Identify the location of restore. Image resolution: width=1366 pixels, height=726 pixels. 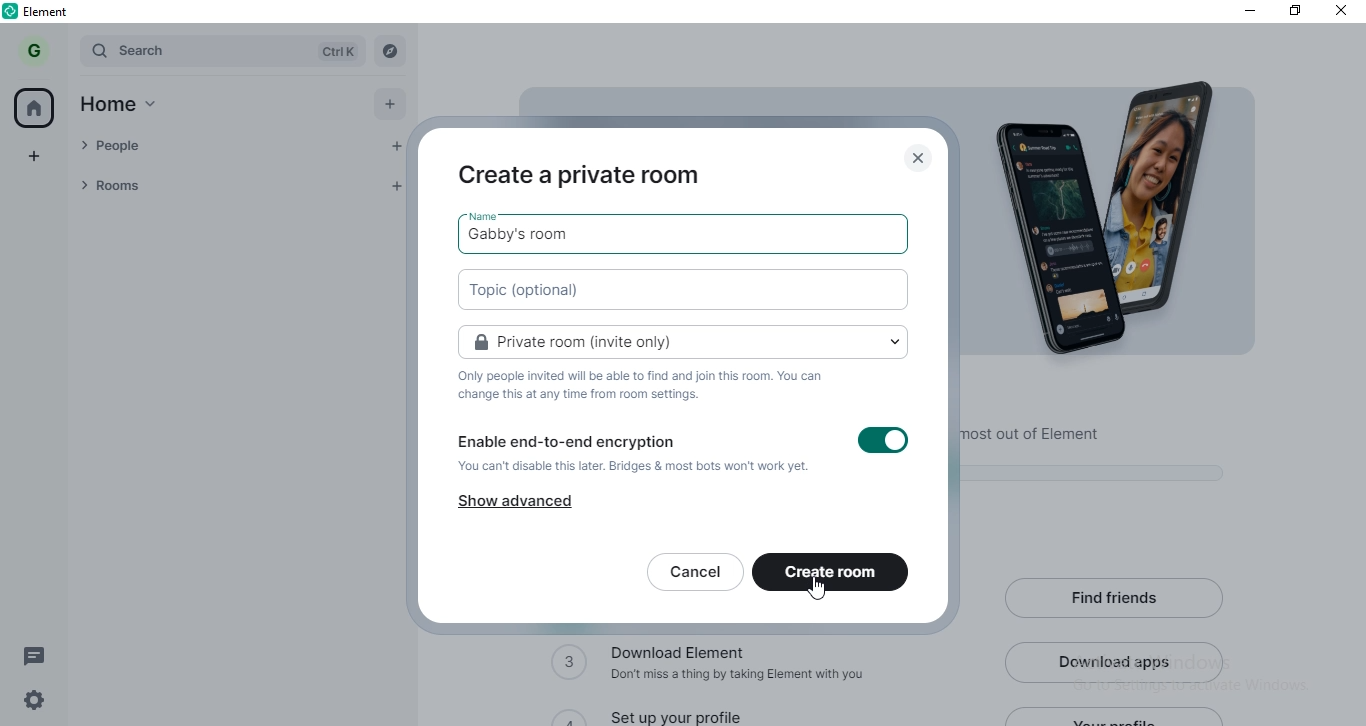
(1295, 13).